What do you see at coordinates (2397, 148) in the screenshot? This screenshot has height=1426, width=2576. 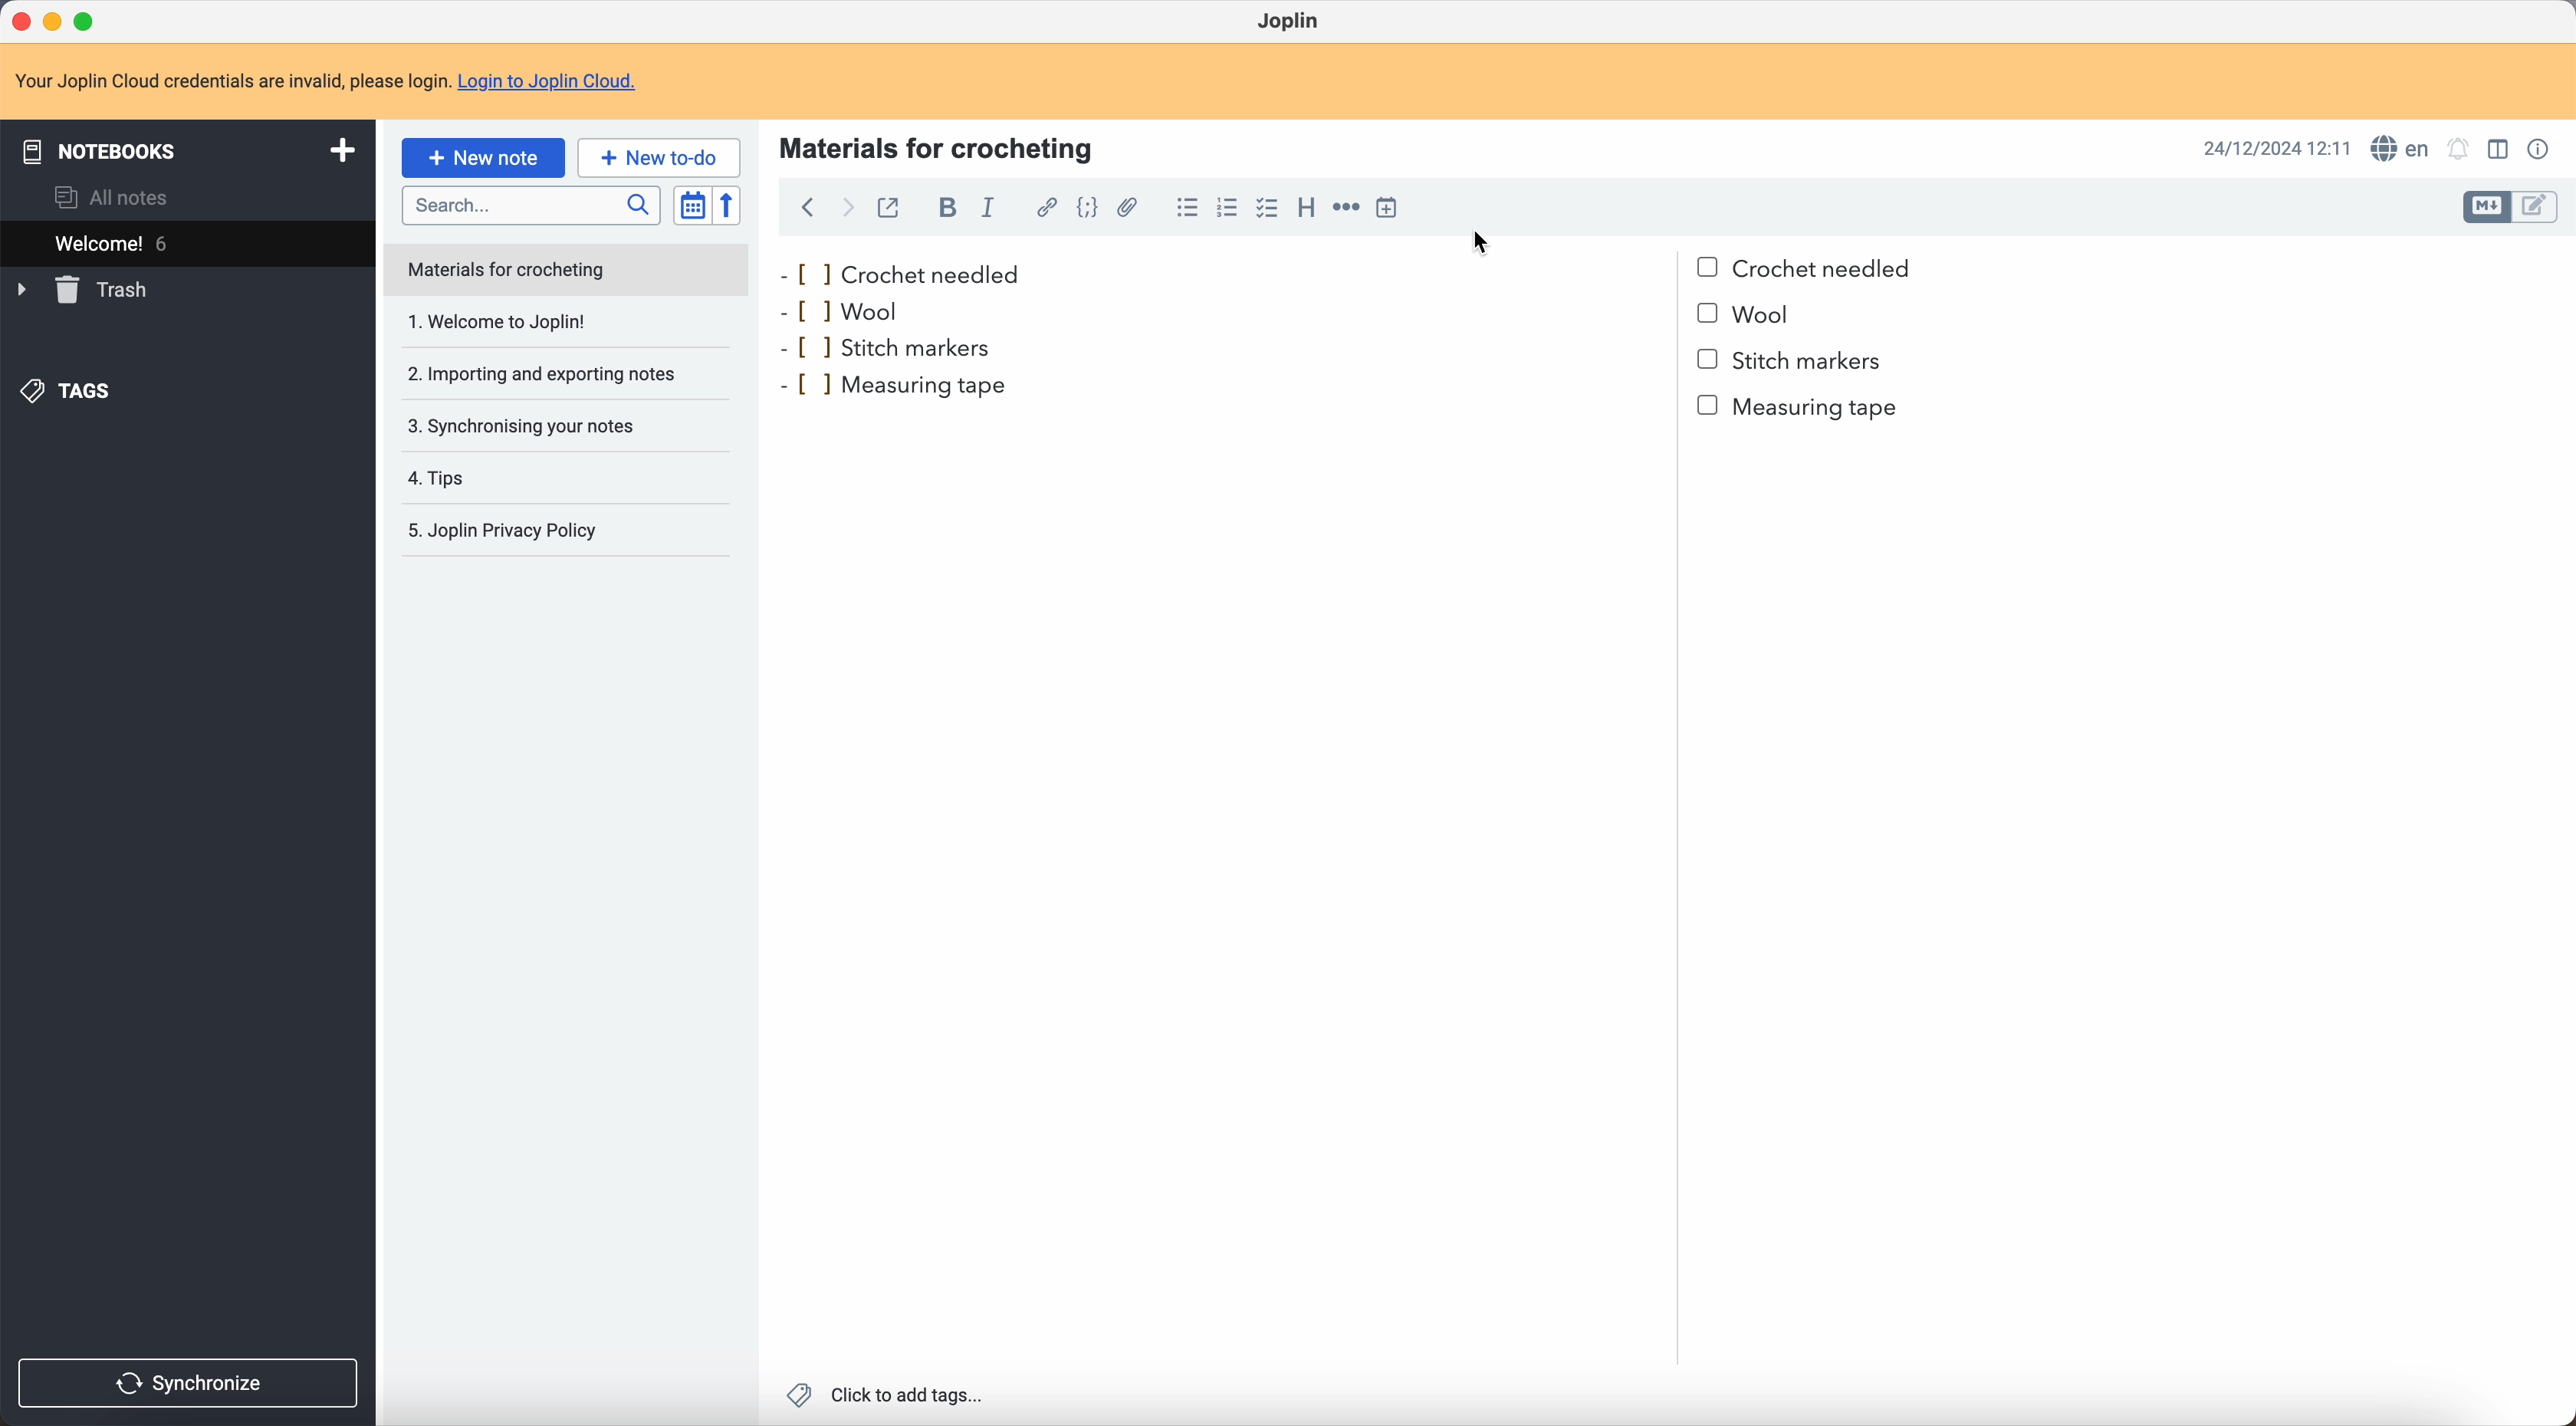 I see `spell checker` at bounding box center [2397, 148].